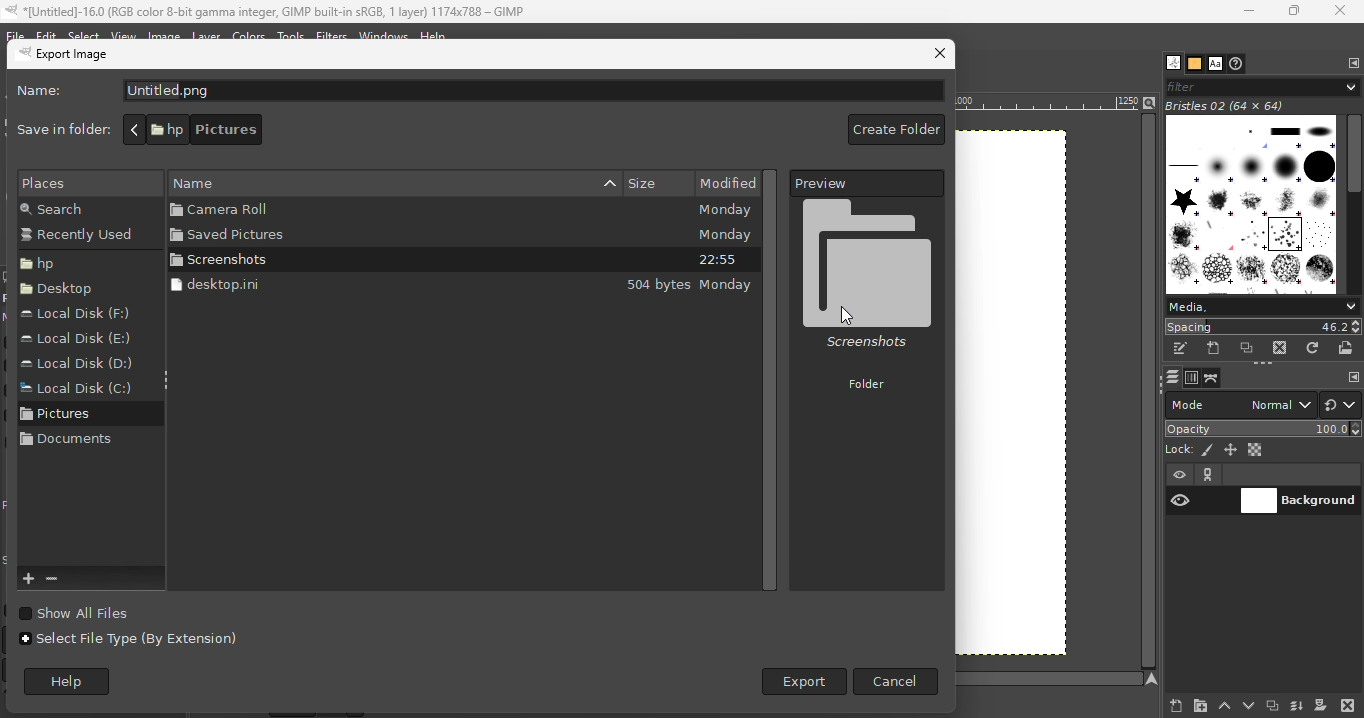  Describe the element at coordinates (868, 183) in the screenshot. I see `Preview` at that location.